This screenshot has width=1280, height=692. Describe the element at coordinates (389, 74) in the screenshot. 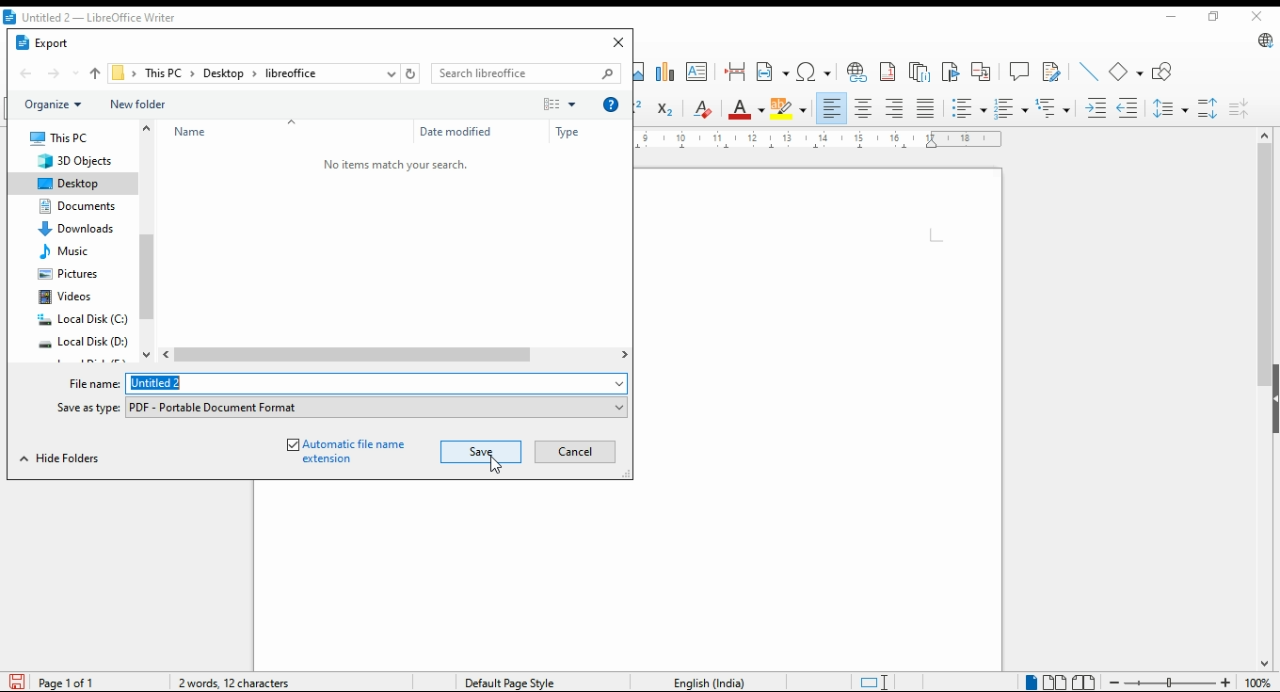

I see `recent locations` at that location.